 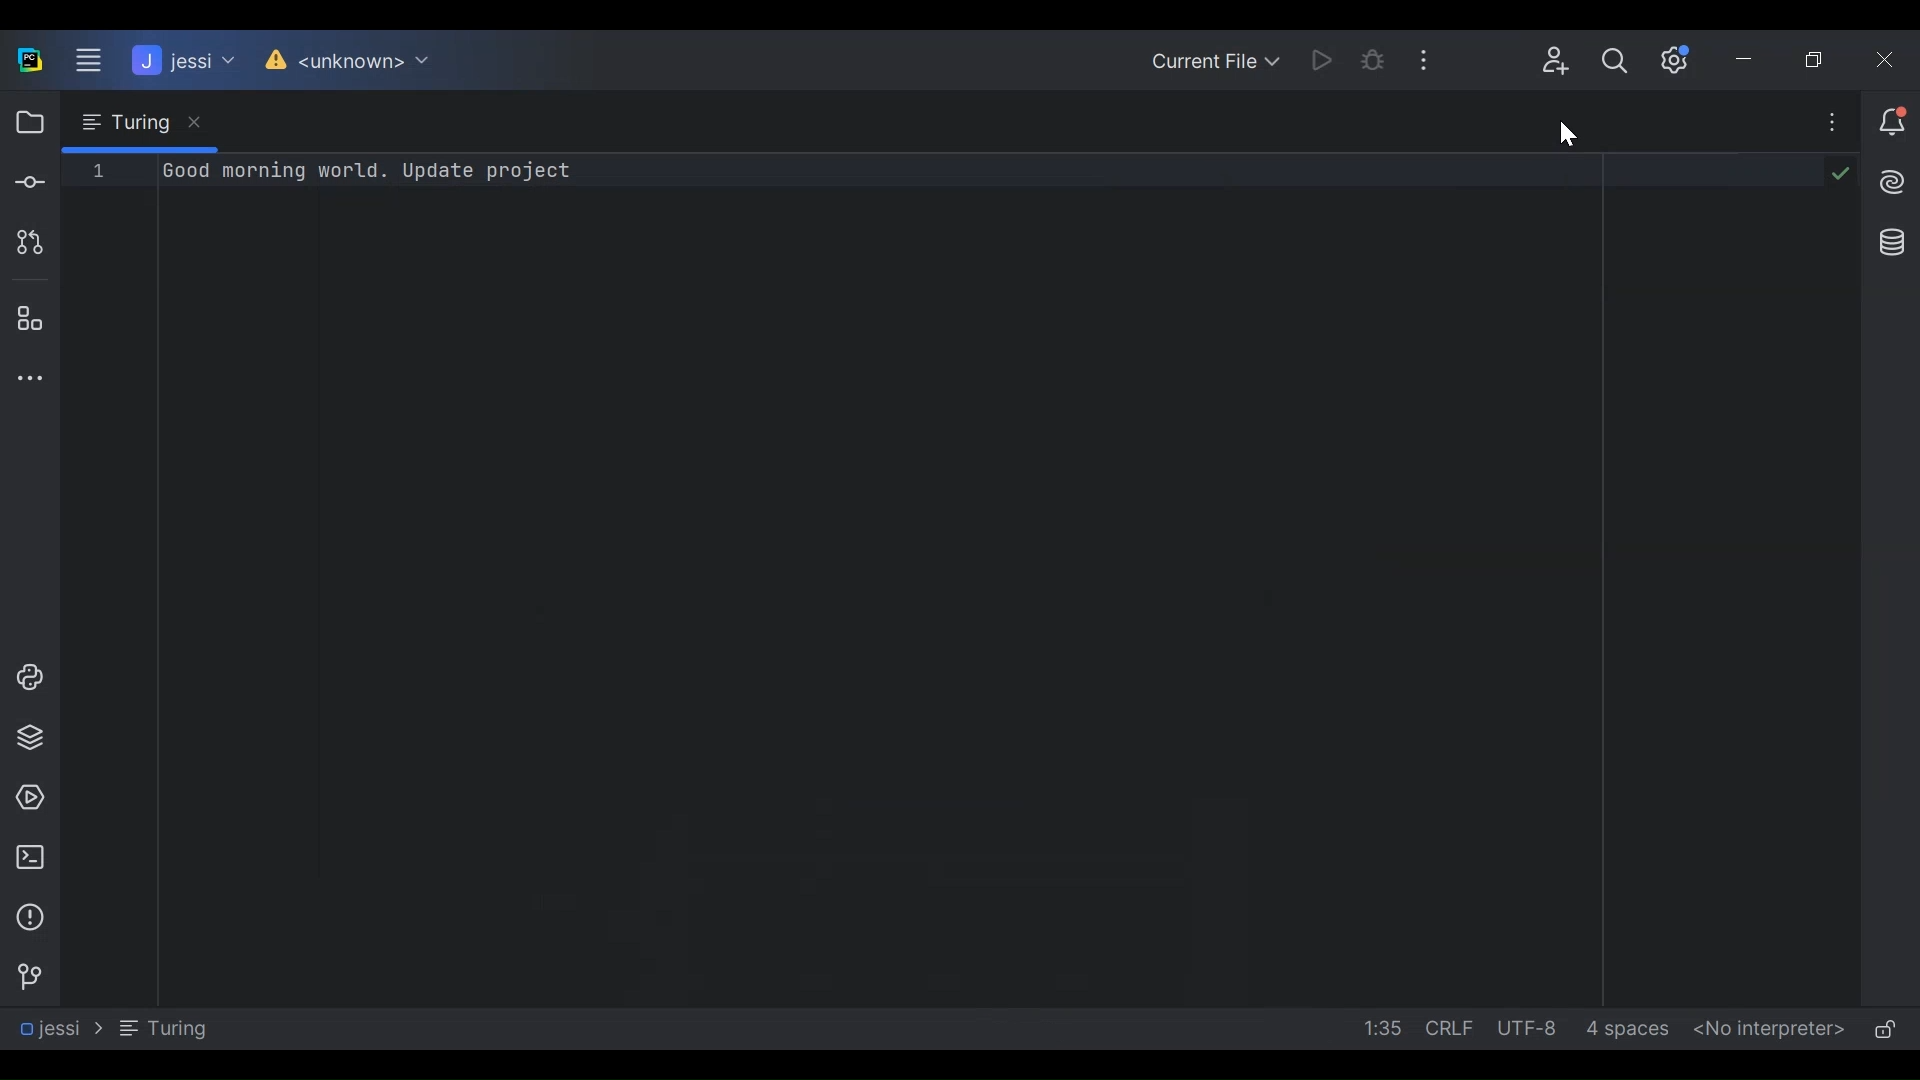 I want to click on Python Packages, so click(x=25, y=740).